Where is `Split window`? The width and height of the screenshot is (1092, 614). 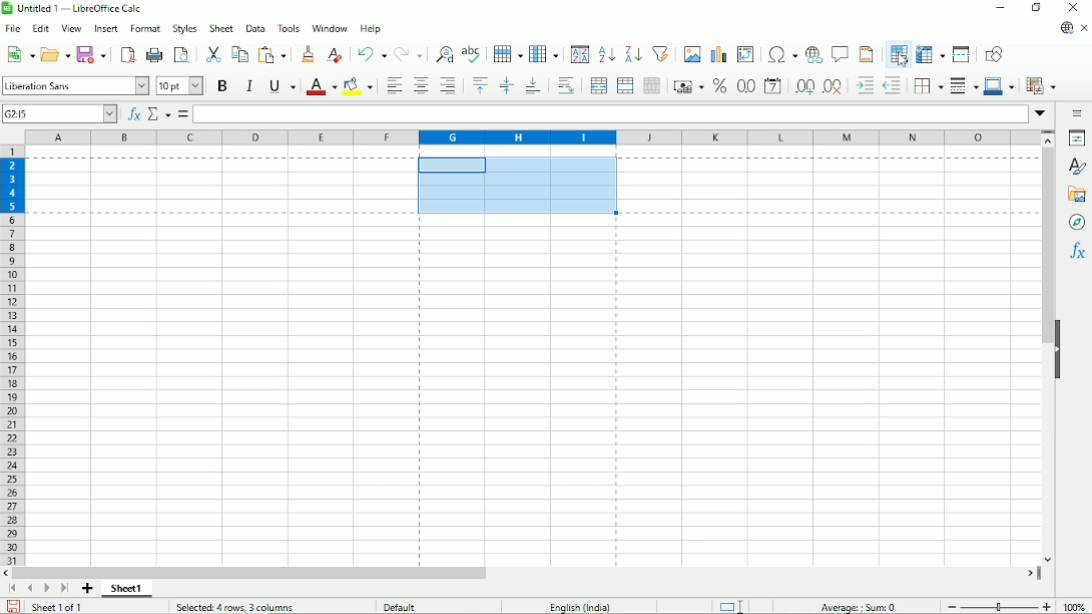 Split window is located at coordinates (963, 54).